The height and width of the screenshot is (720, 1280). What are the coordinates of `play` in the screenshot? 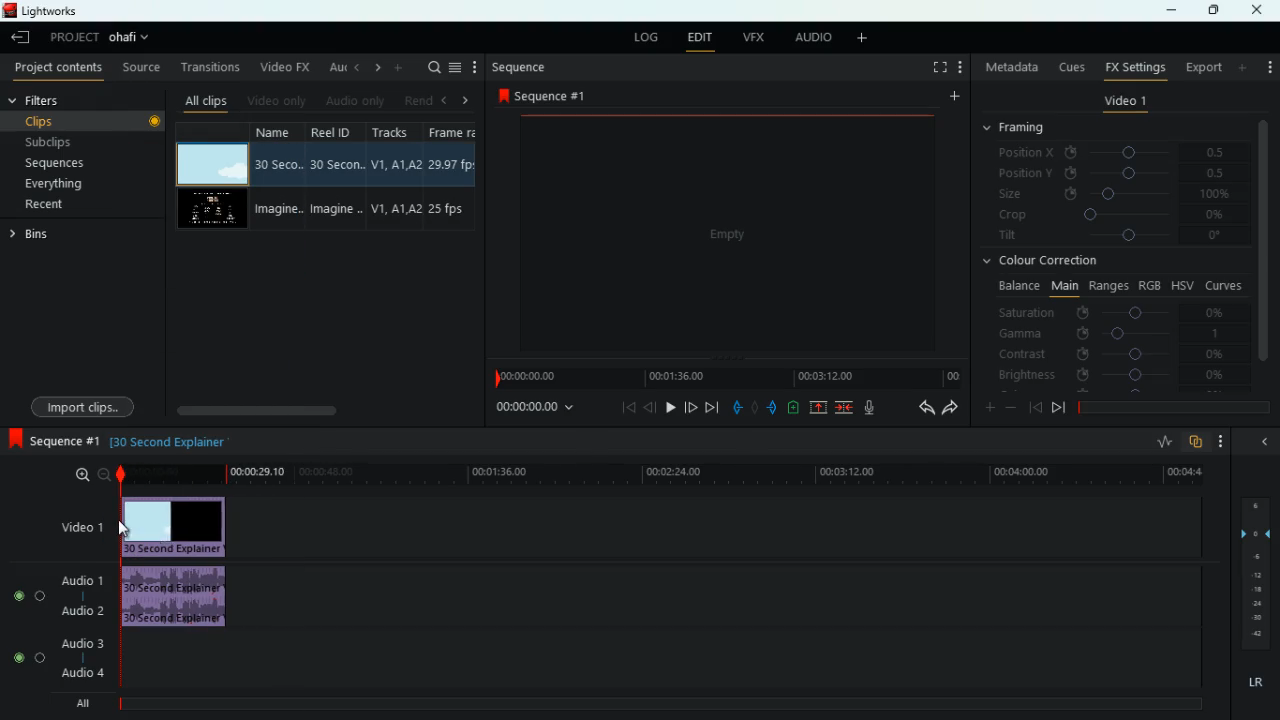 It's located at (671, 407).